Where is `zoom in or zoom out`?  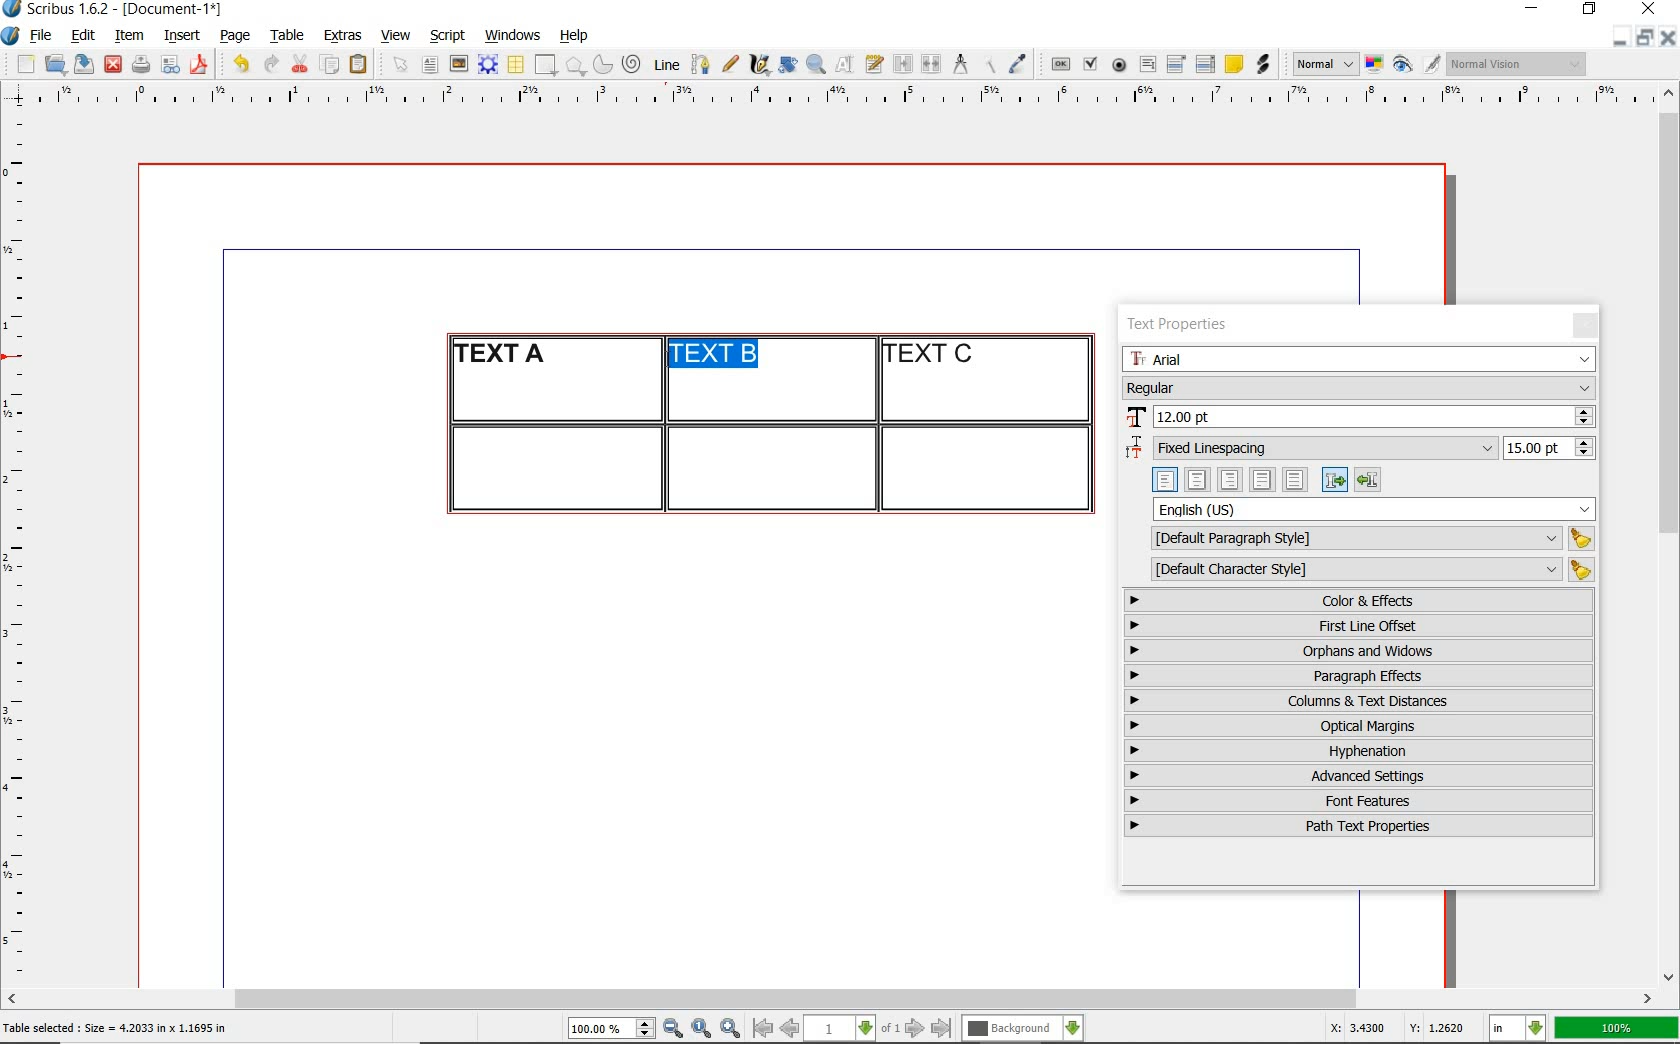
zoom in or zoom out is located at coordinates (816, 64).